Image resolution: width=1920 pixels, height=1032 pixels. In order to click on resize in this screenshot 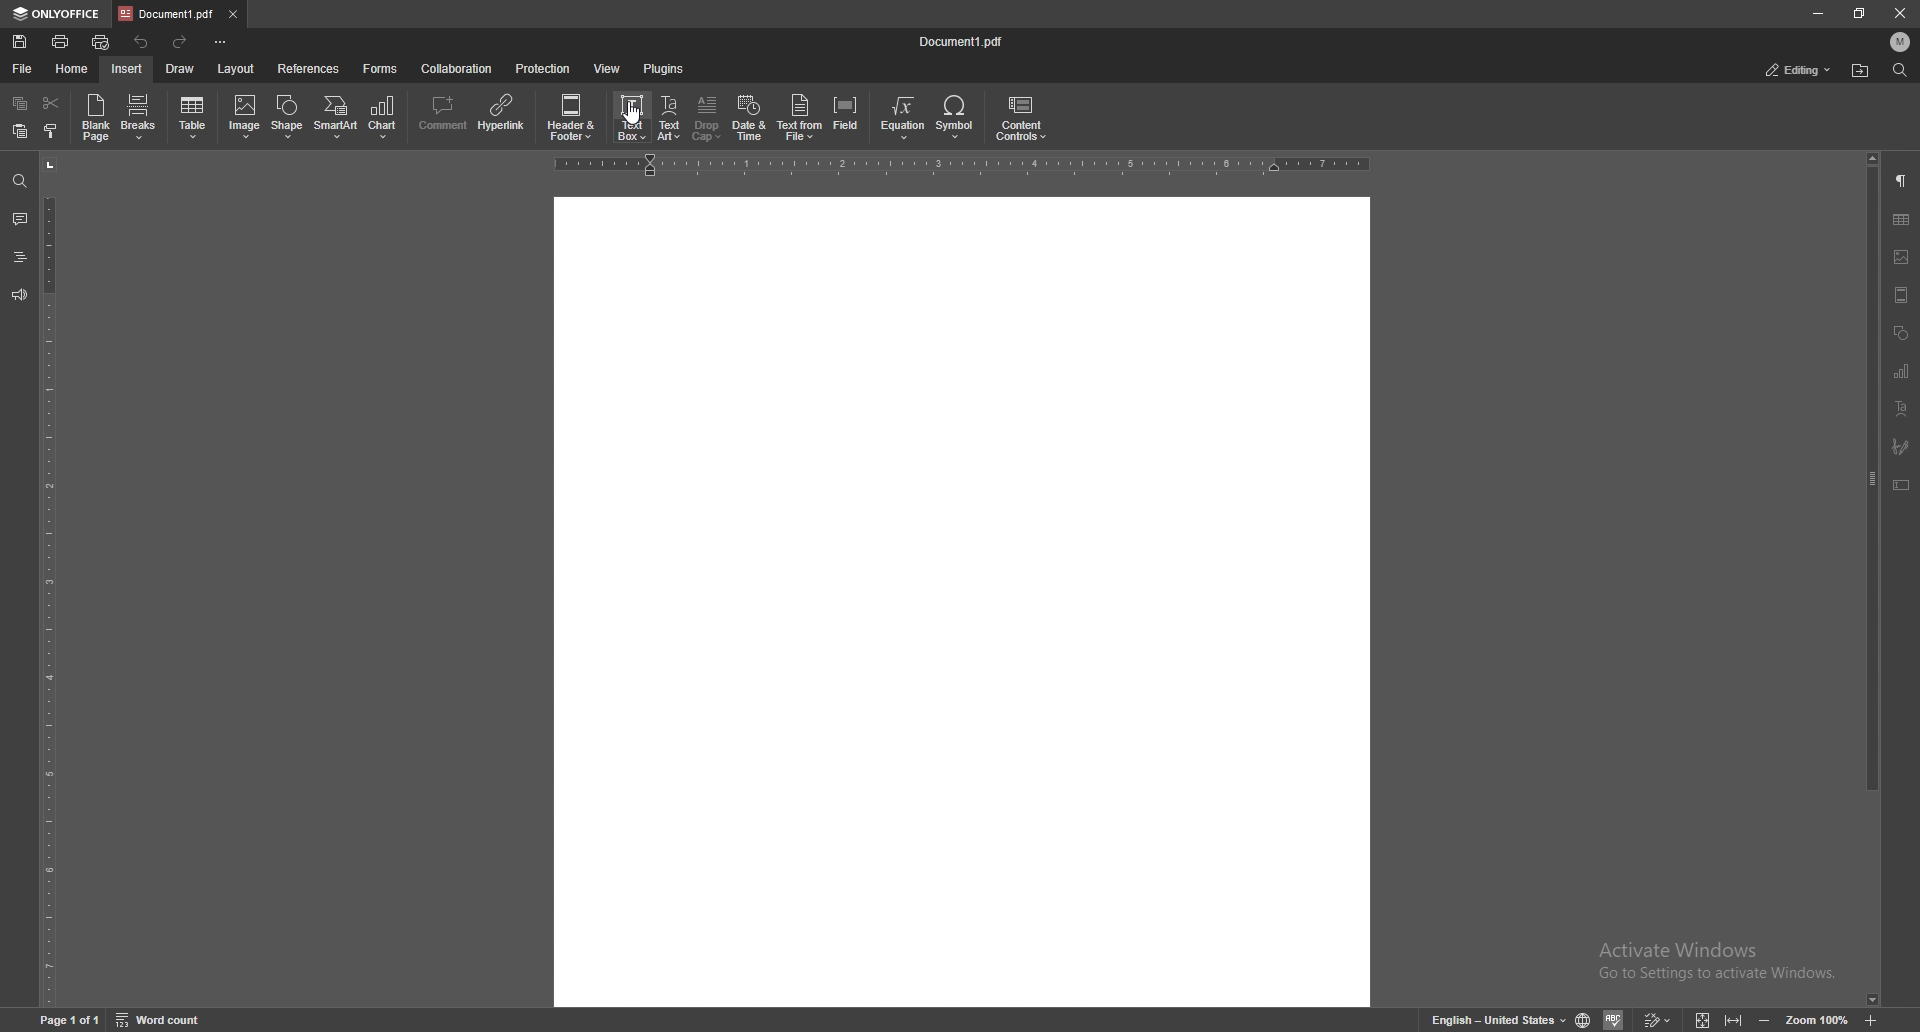, I will do `click(1858, 14)`.